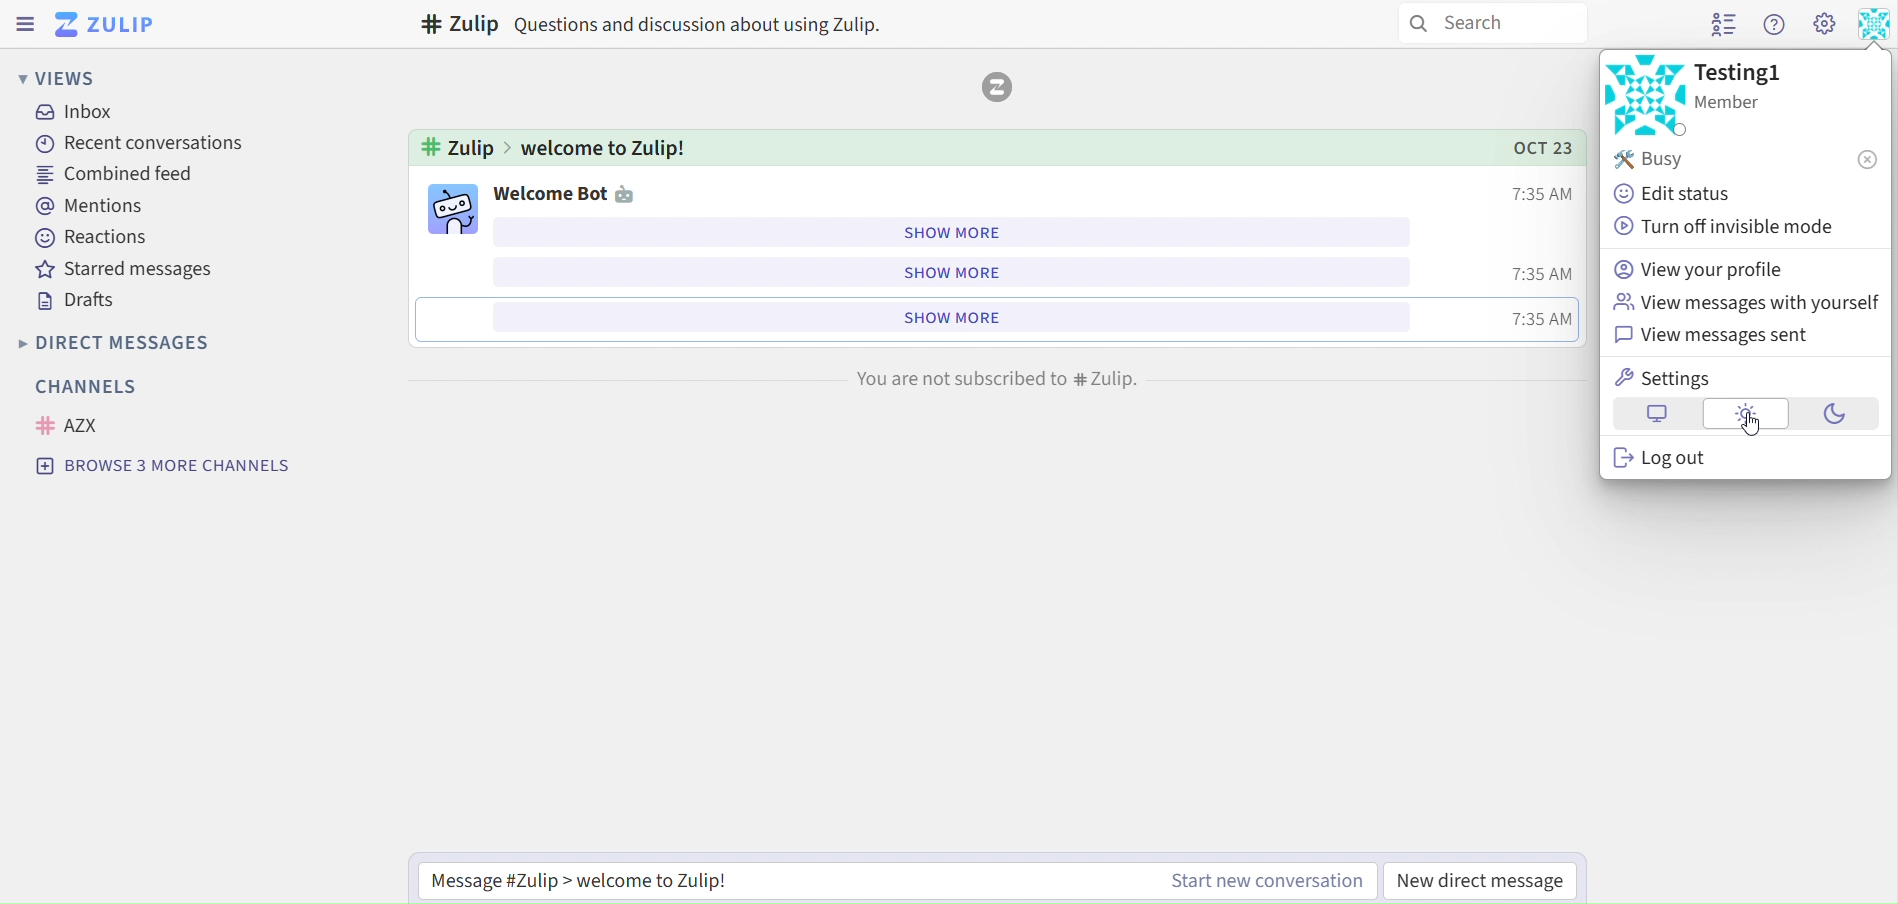 Image resolution: width=1898 pixels, height=904 pixels. What do you see at coordinates (1749, 425) in the screenshot?
I see `Cursor` at bounding box center [1749, 425].